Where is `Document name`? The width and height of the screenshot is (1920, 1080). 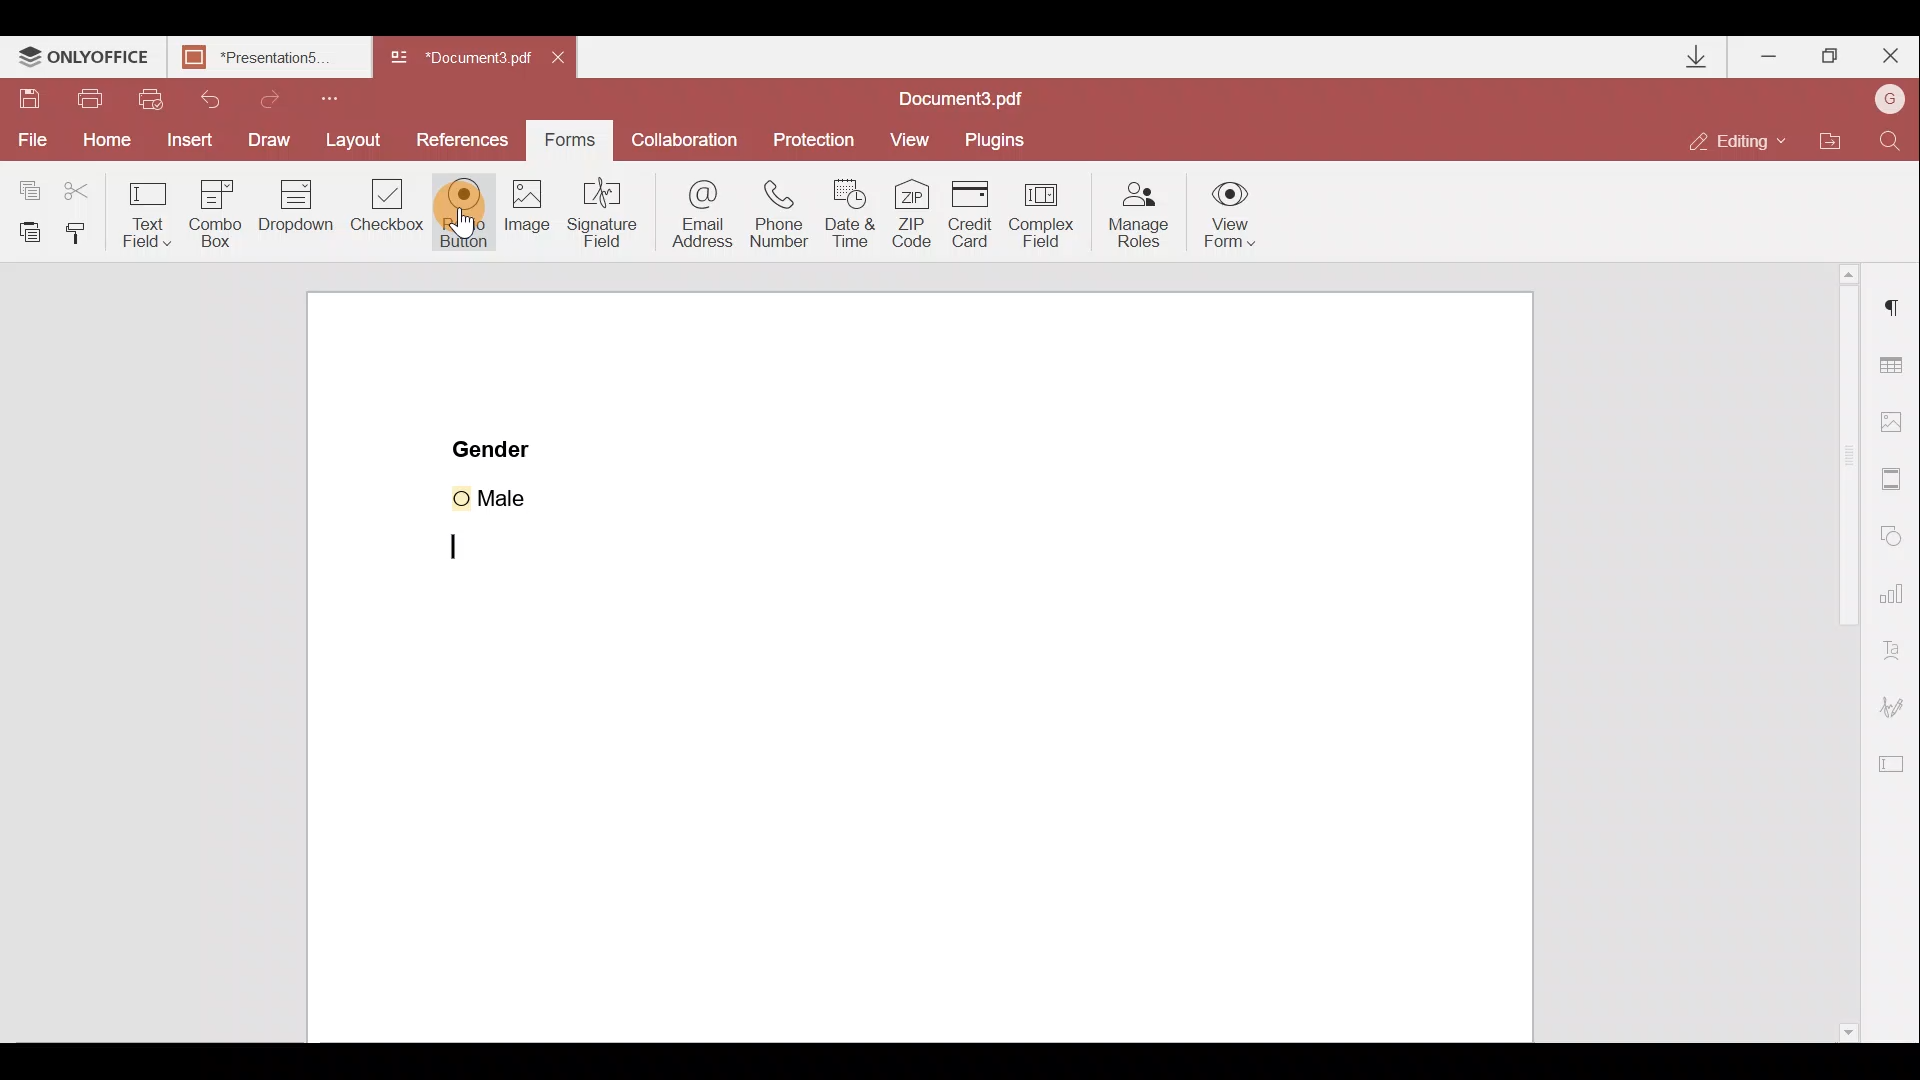
Document name is located at coordinates (966, 96).